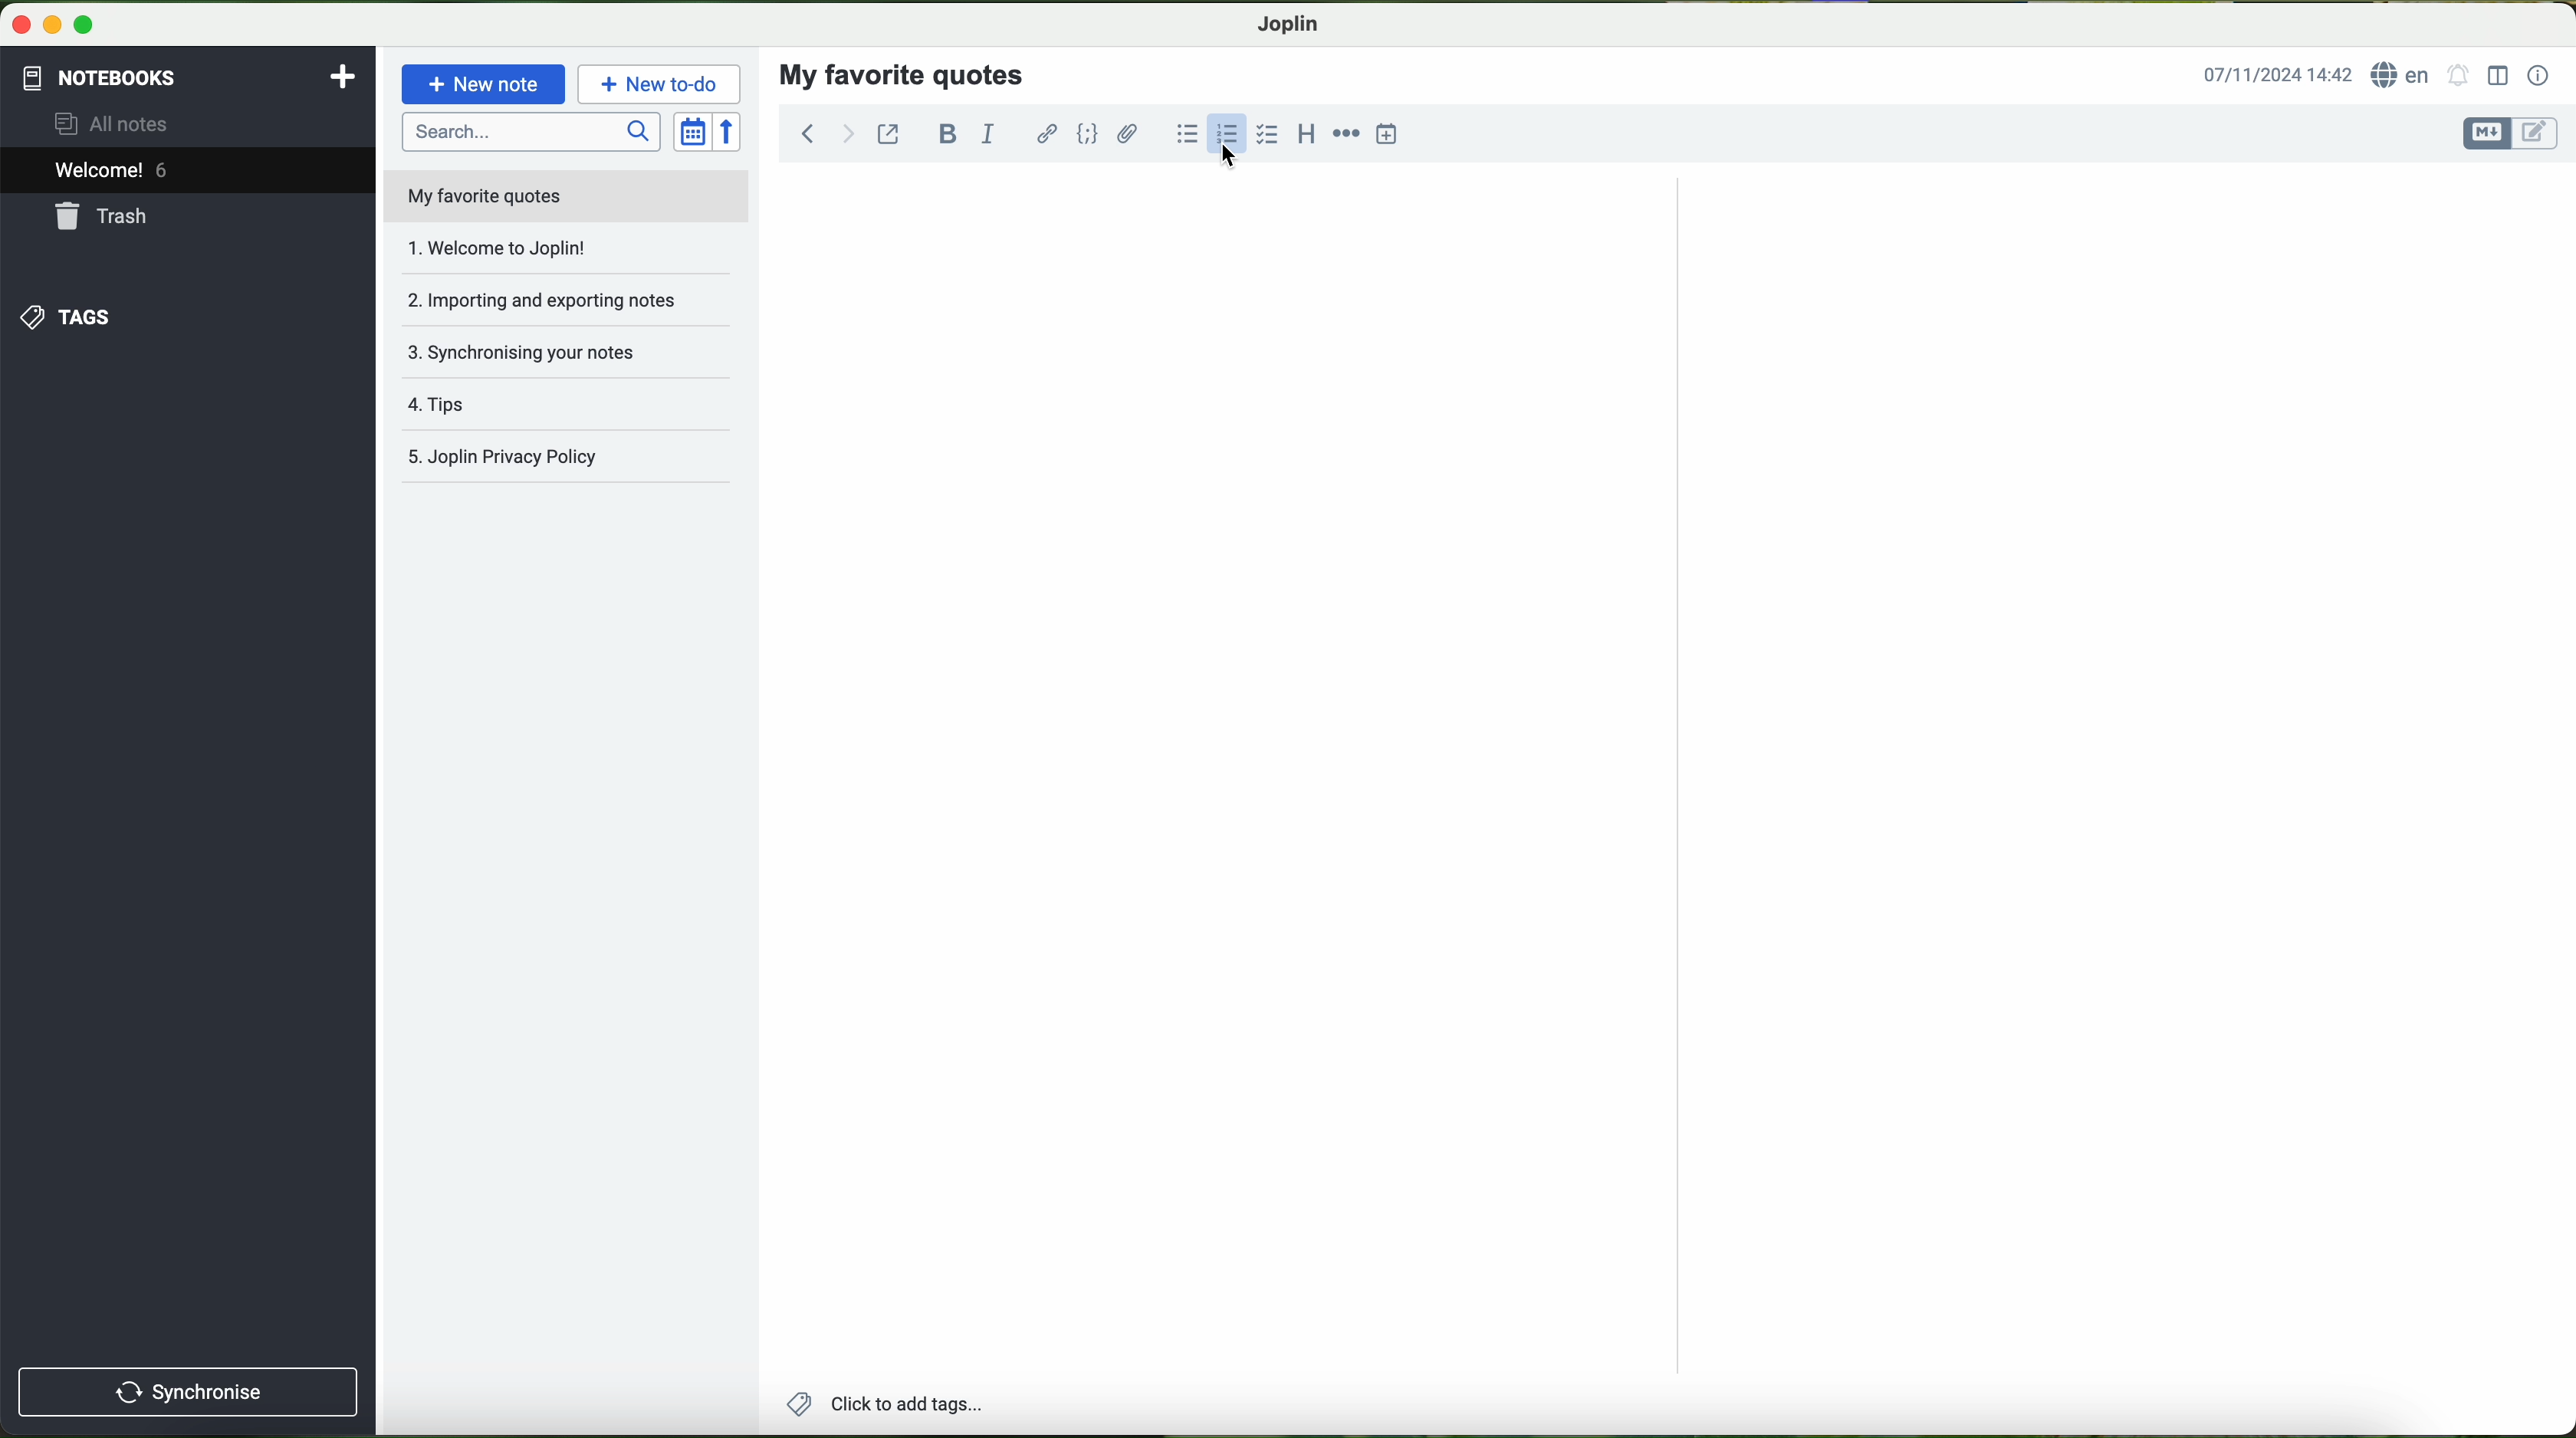  I want to click on set alarm, so click(2458, 79).